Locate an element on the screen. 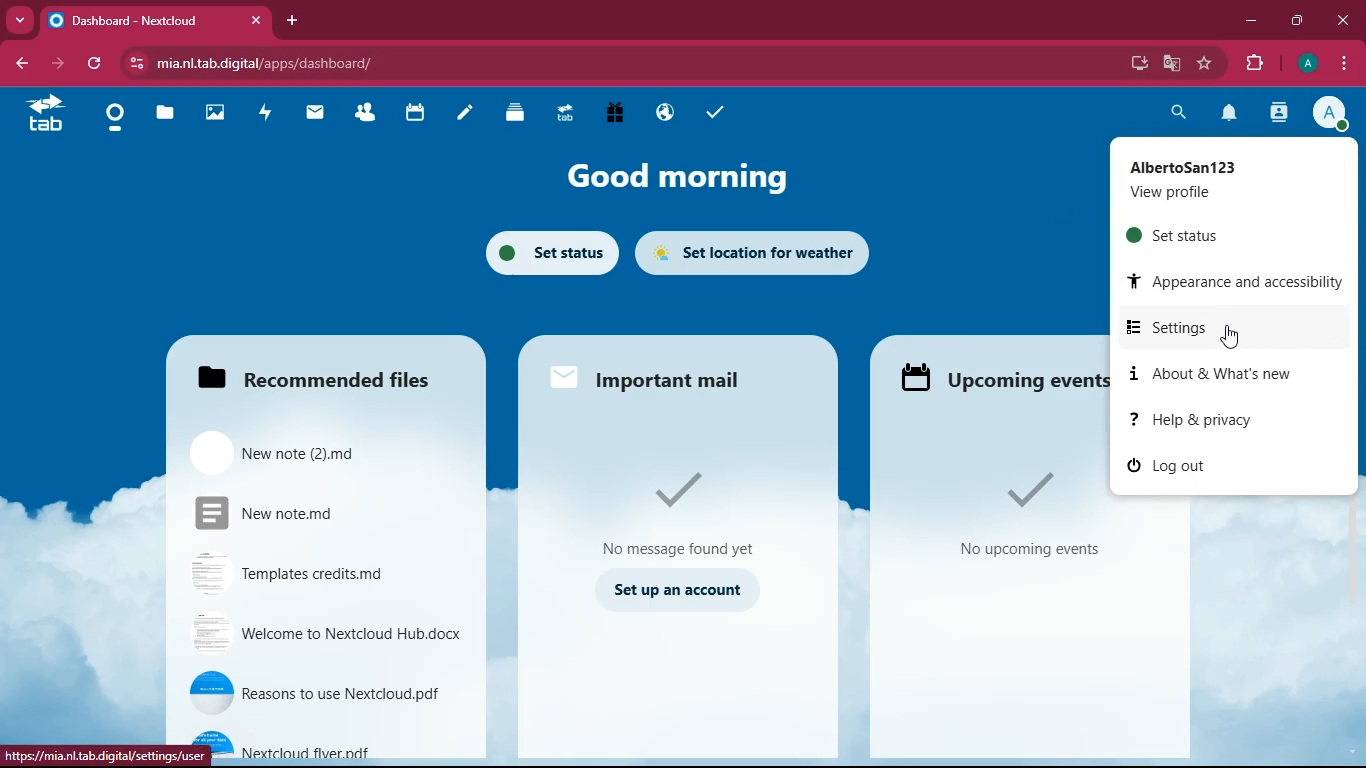  profile is located at coordinates (1308, 64).